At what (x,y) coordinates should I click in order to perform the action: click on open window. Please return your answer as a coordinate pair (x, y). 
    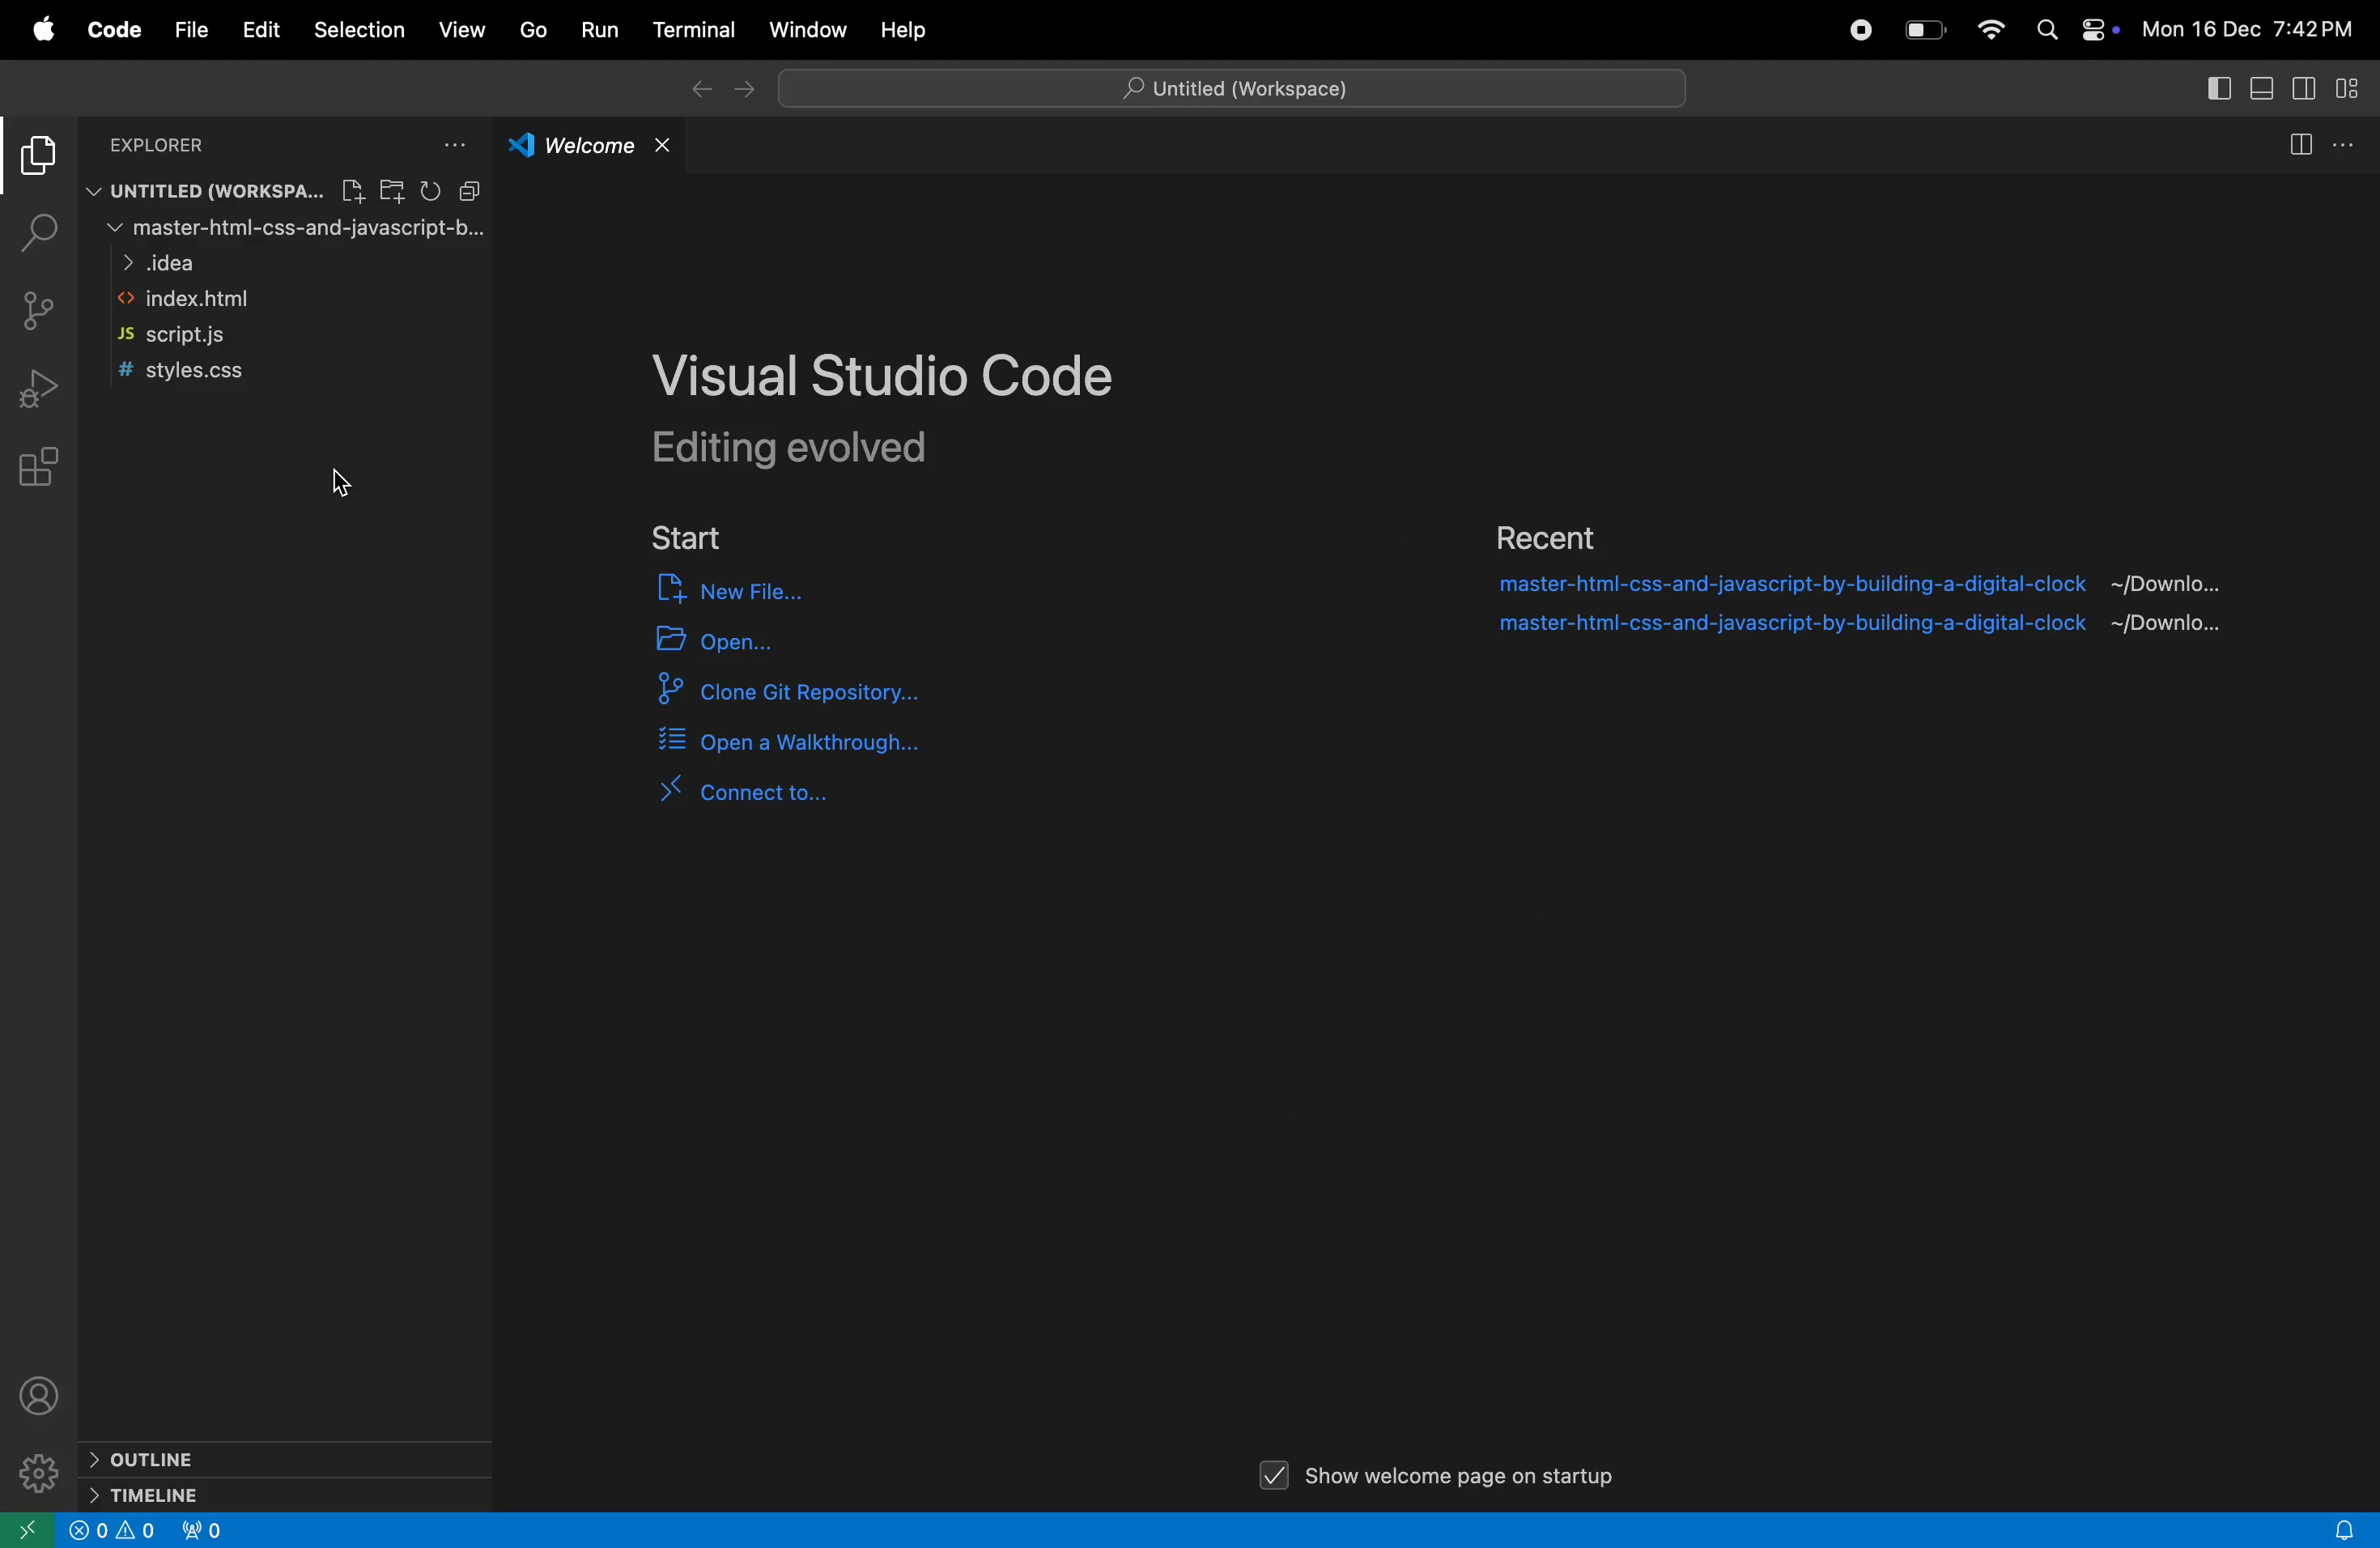
    Looking at the image, I should click on (30, 1531).